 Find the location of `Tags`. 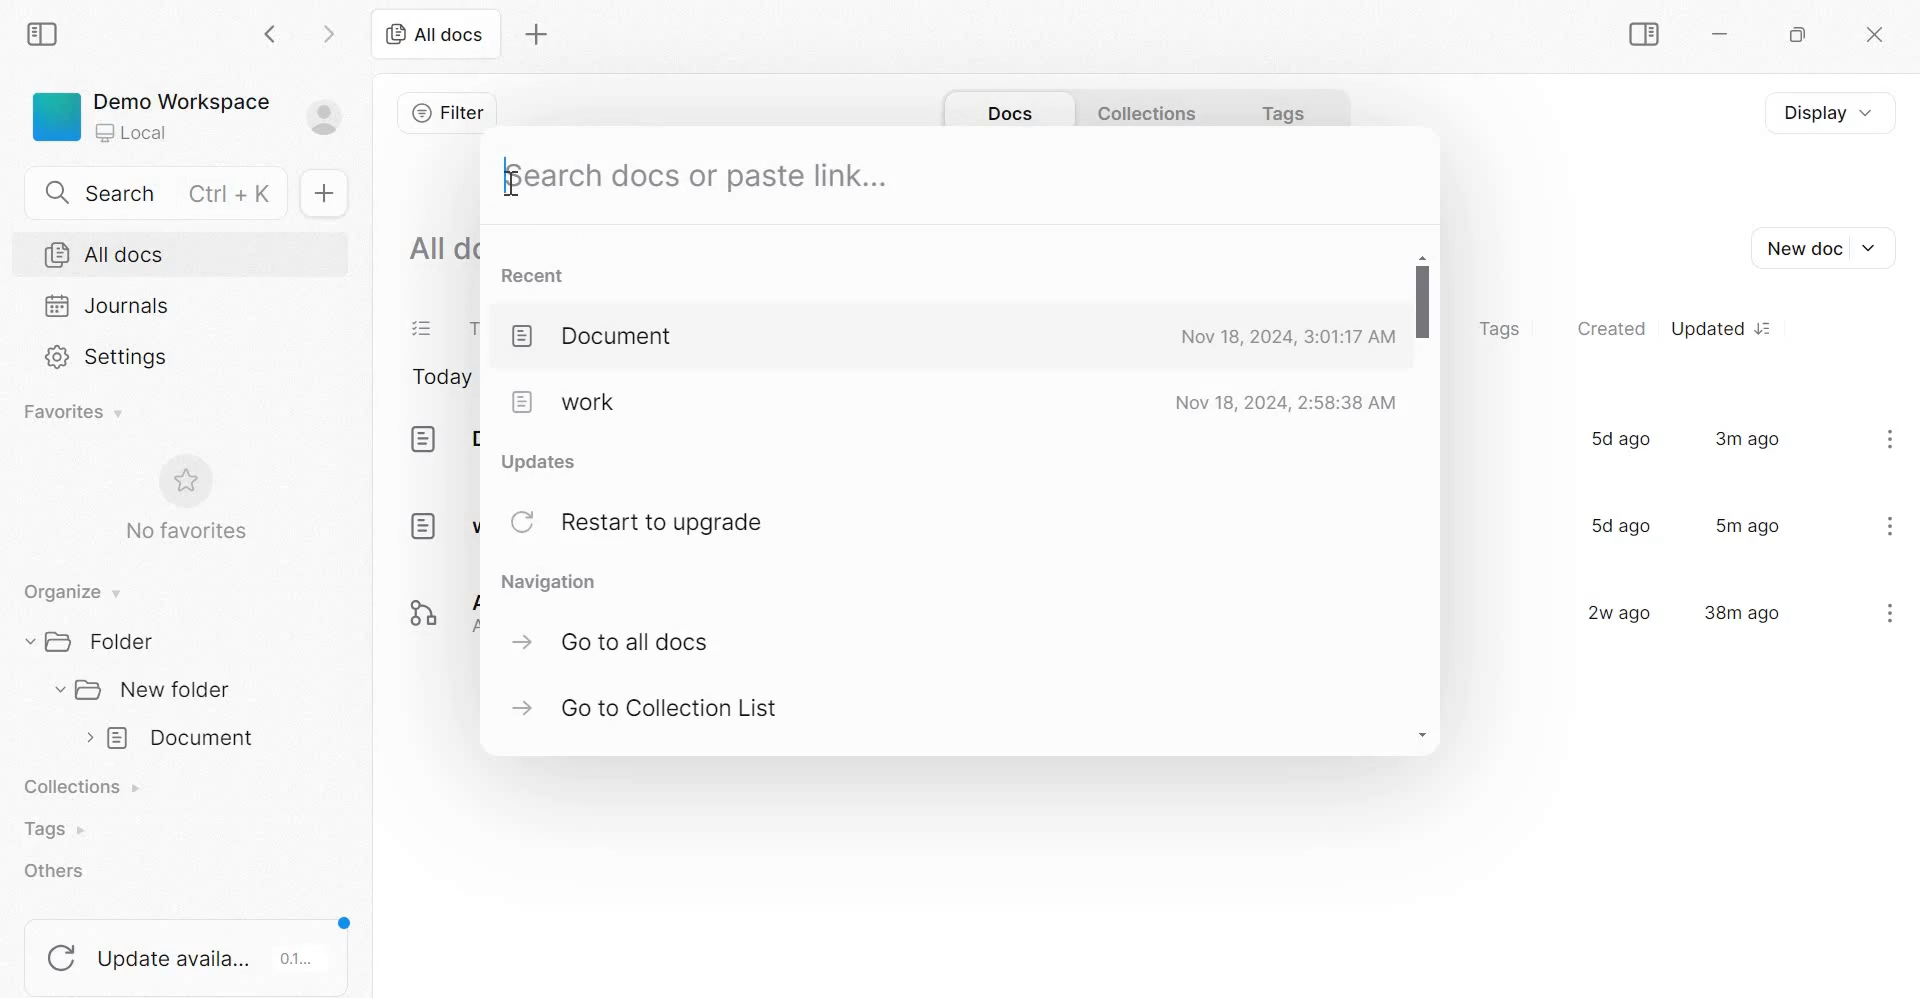

Tags is located at coordinates (1499, 330).